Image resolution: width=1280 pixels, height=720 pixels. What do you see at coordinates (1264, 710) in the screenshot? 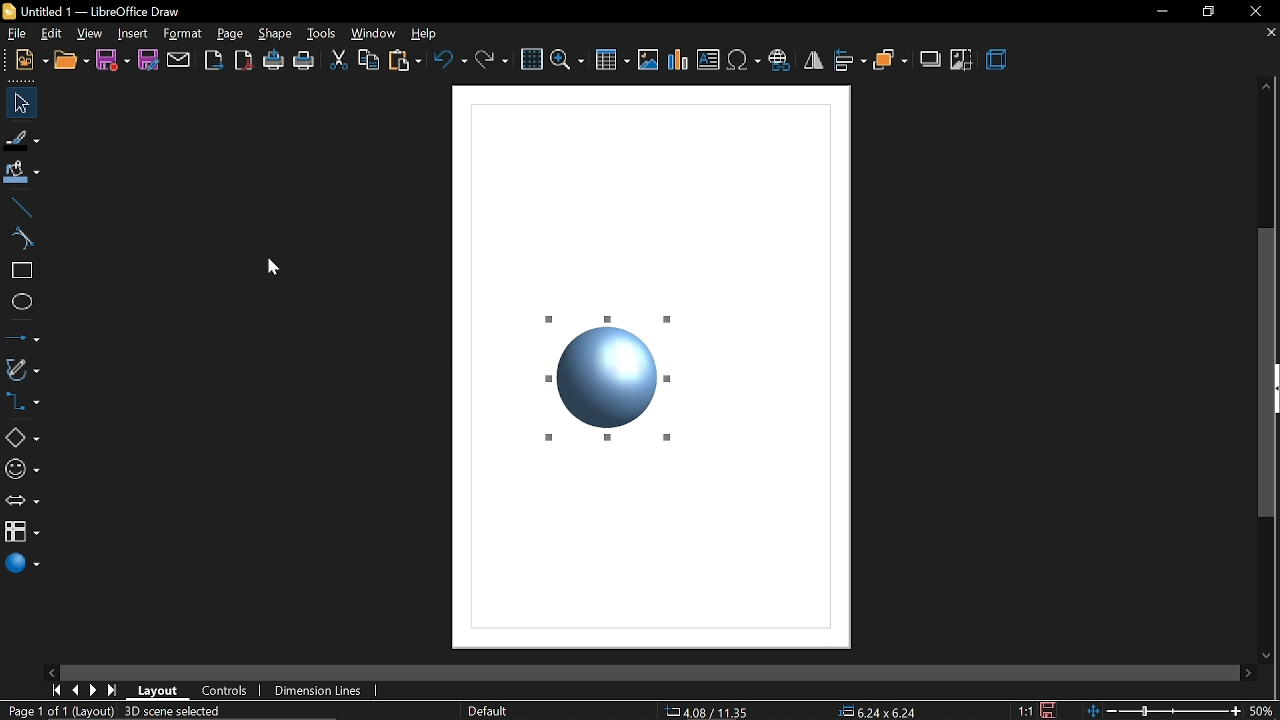
I see `50%` at bounding box center [1264, 710].